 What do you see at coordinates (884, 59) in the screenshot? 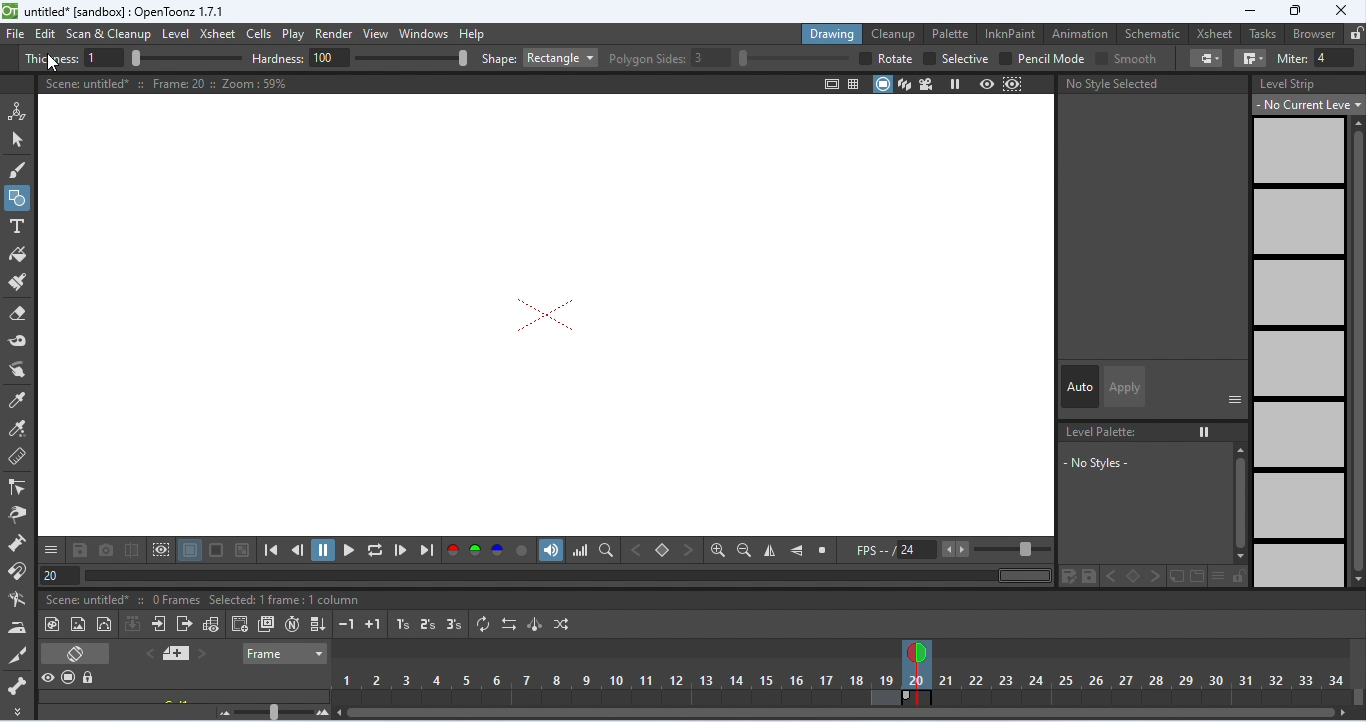
I see `rotate` at bounding box center [884, 59].